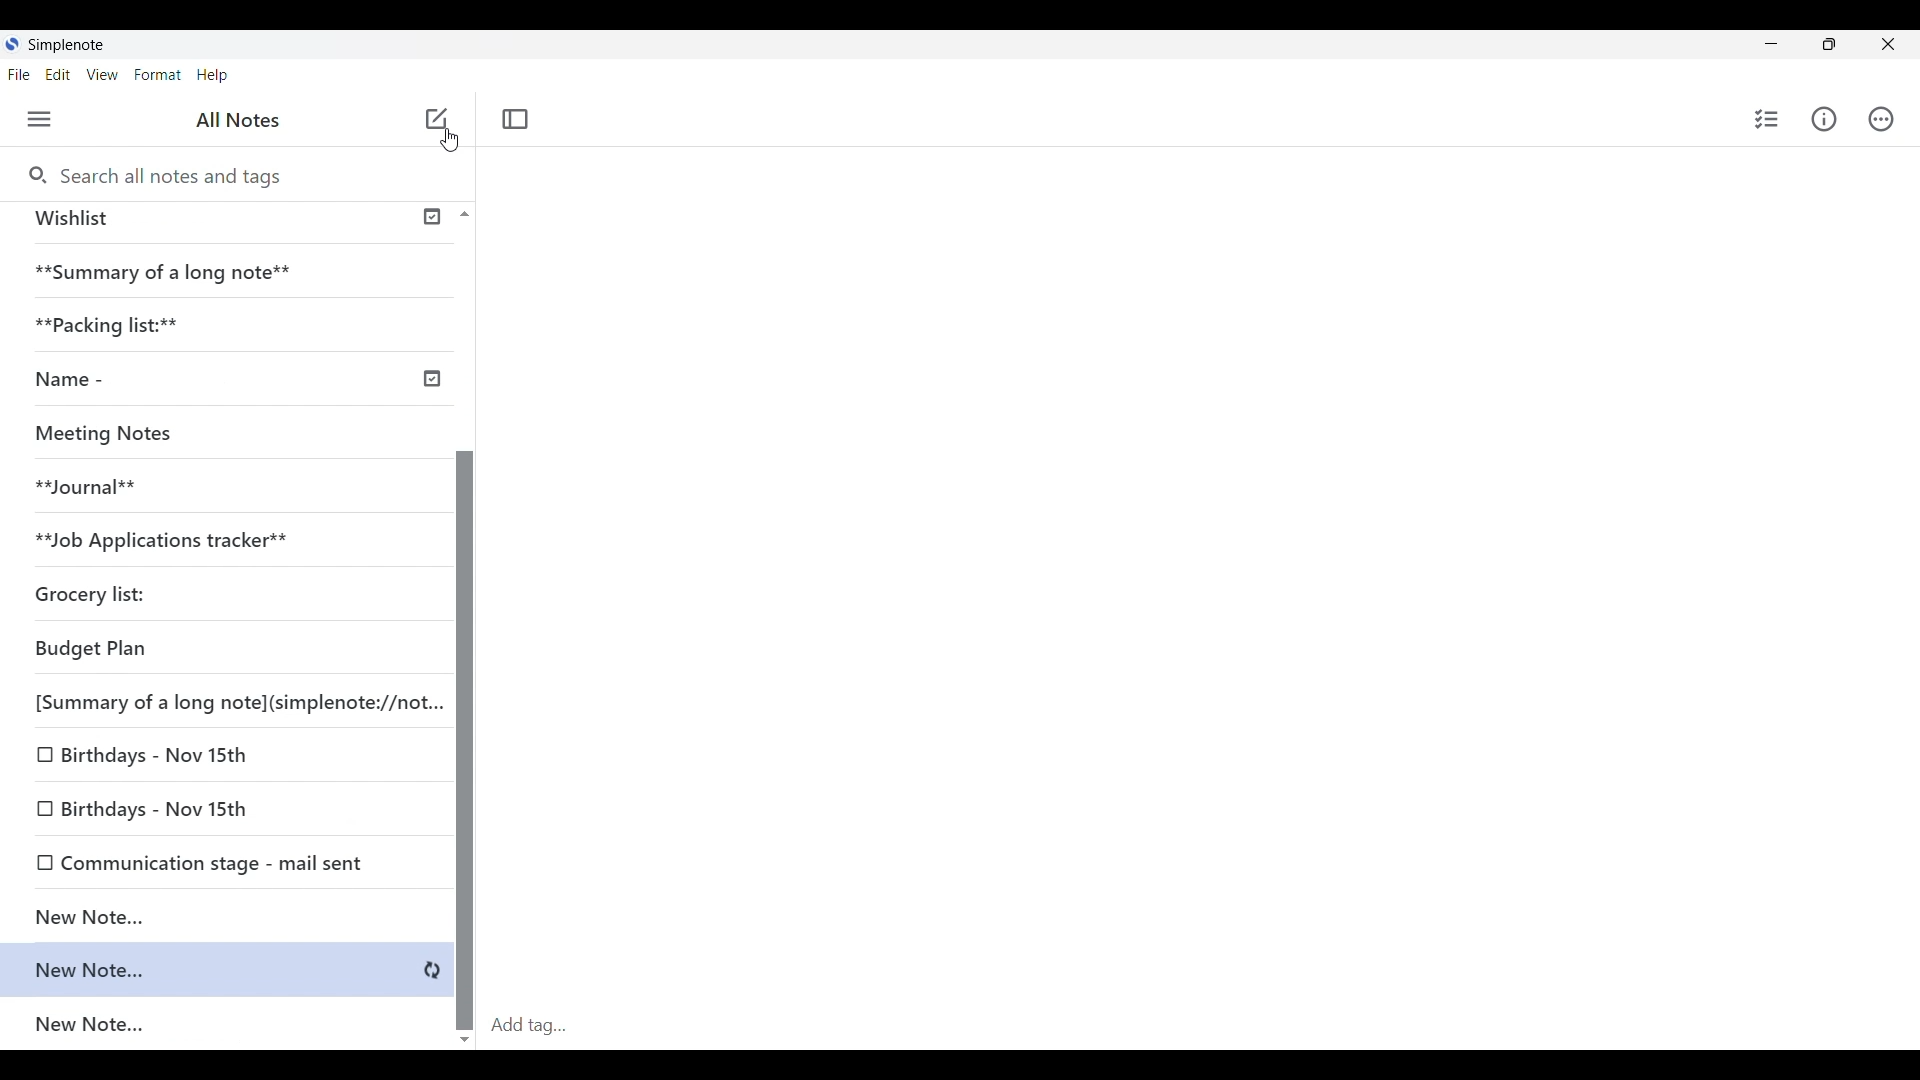  I want to click on scroll down button, so click(466, 1033).